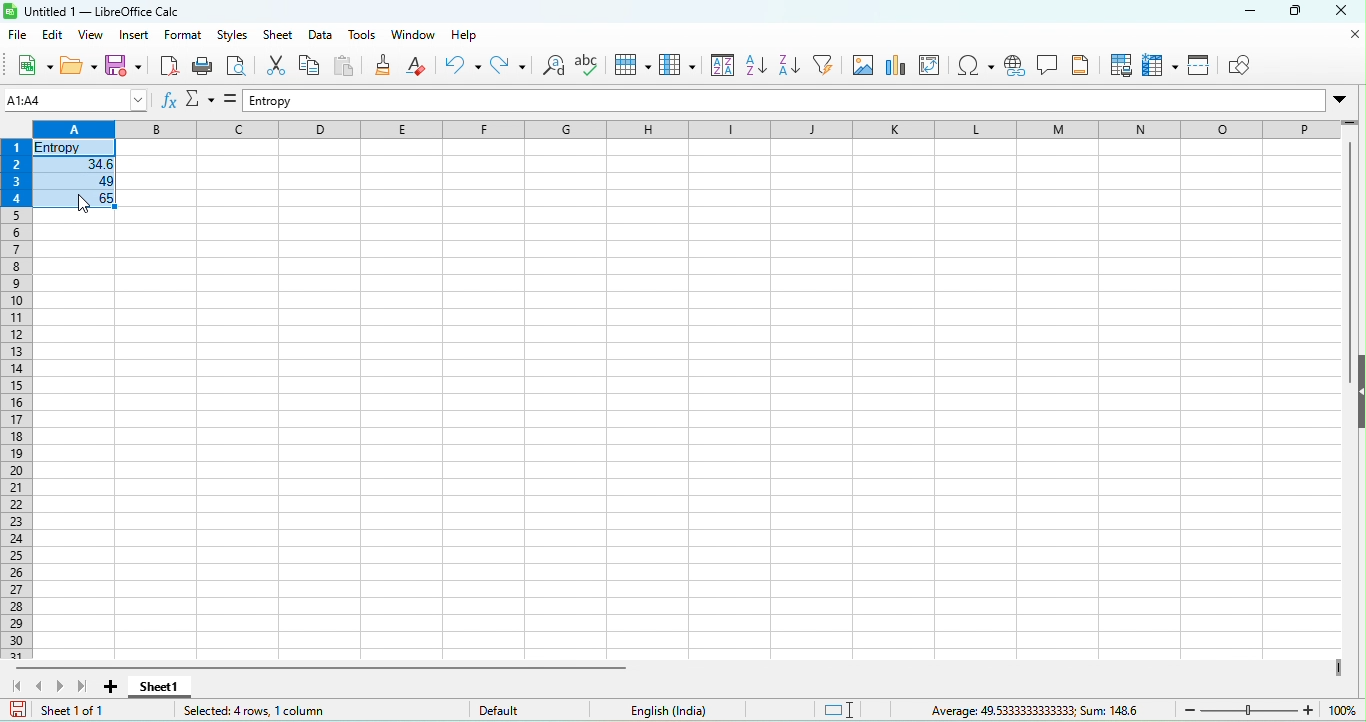  What do you see at coordinates (1202, 67) in the screenshot?
I see `split window` at bounding box center [1202, 67].